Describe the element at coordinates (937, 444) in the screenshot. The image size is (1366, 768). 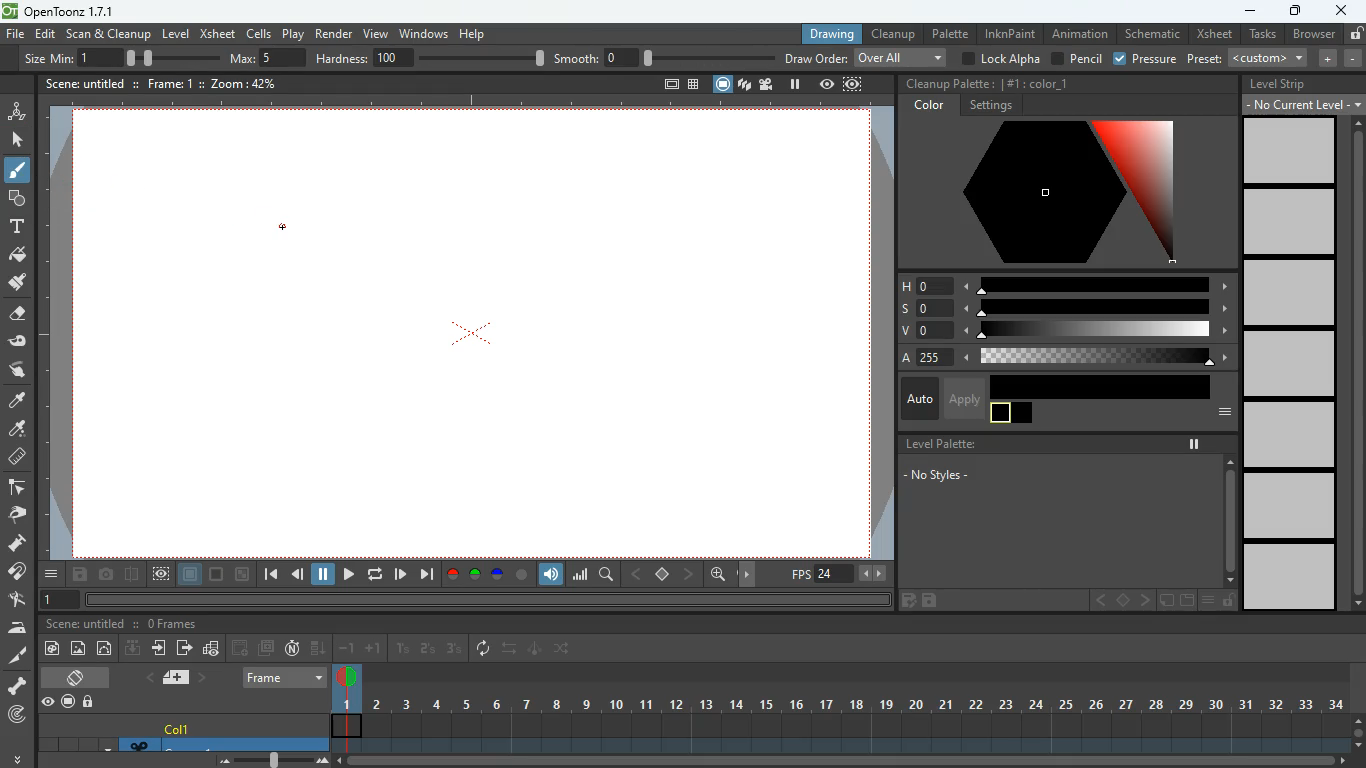
I see `level palette` at that location.